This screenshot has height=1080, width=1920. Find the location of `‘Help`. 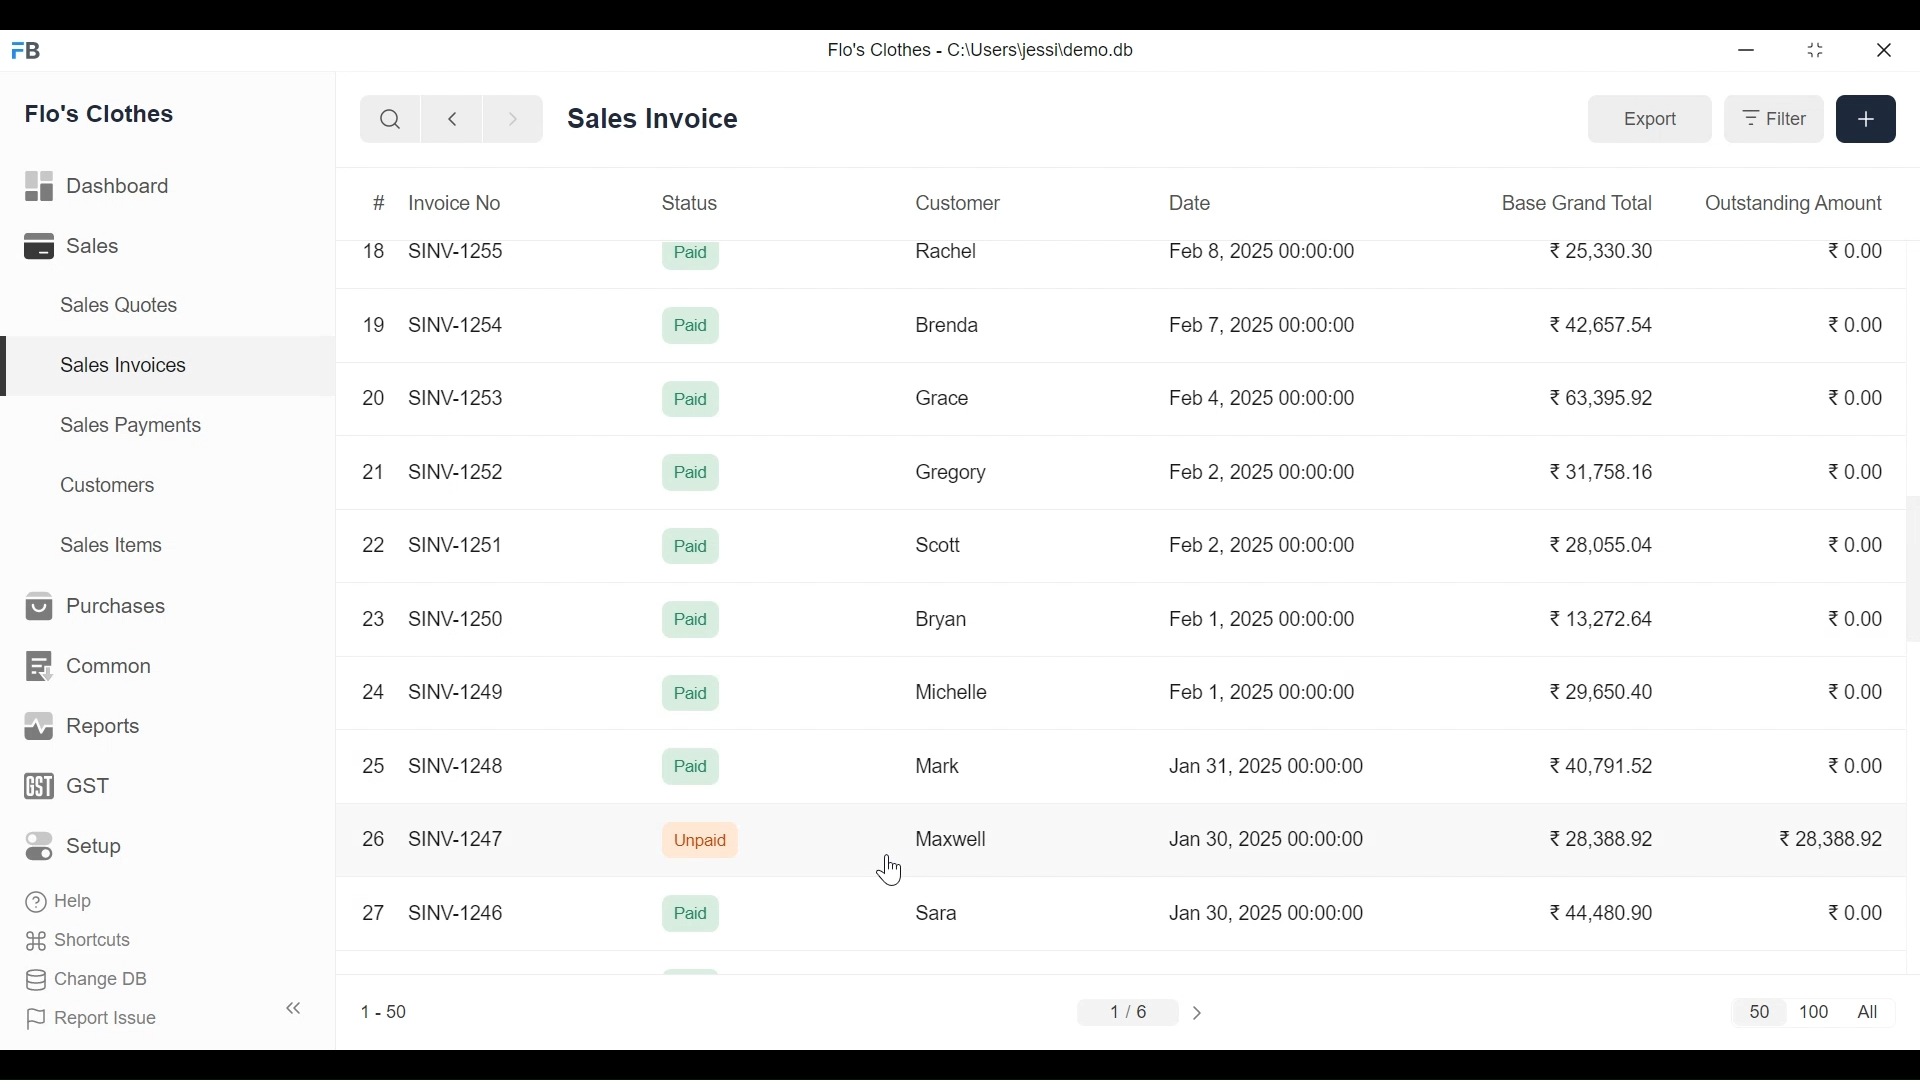

‘Help is located at coordinates (63, 901).